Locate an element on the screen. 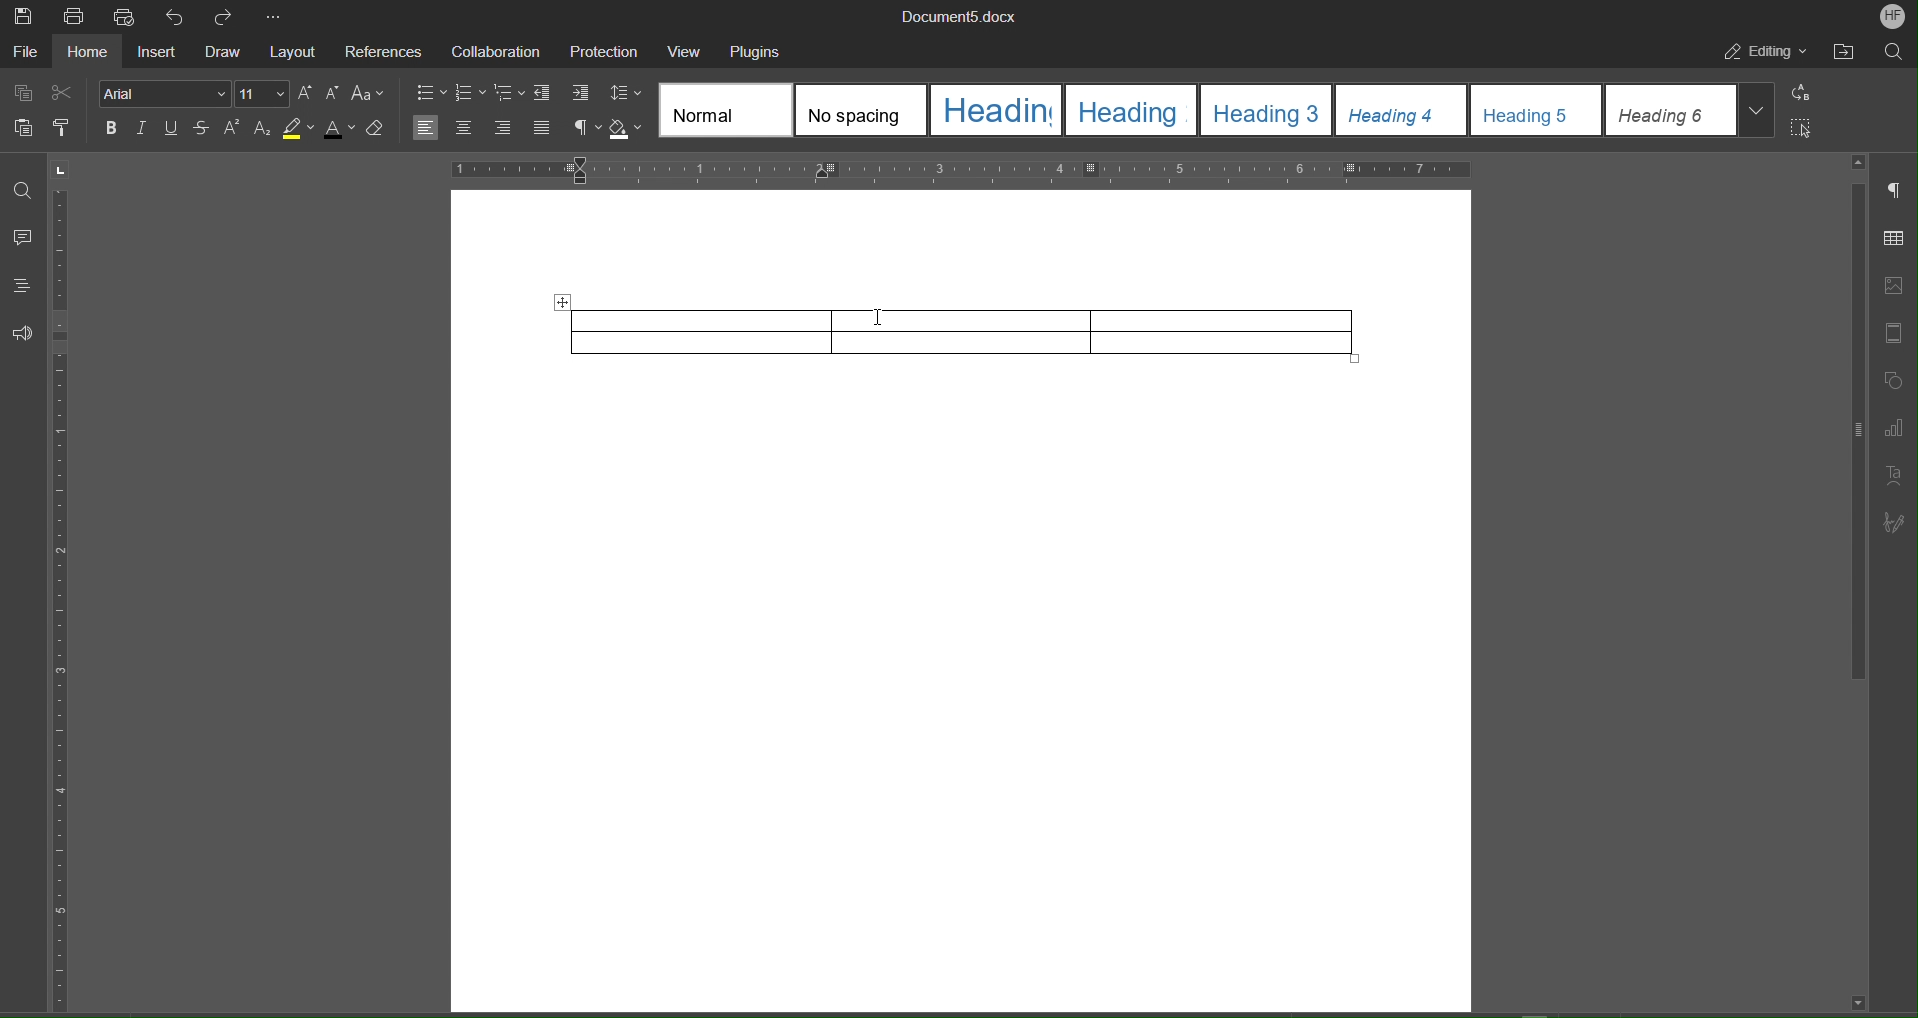 Image resolution: width=1918 pixels, height=1018 pixels. Table Settings is located at coordinates (1896, 237).